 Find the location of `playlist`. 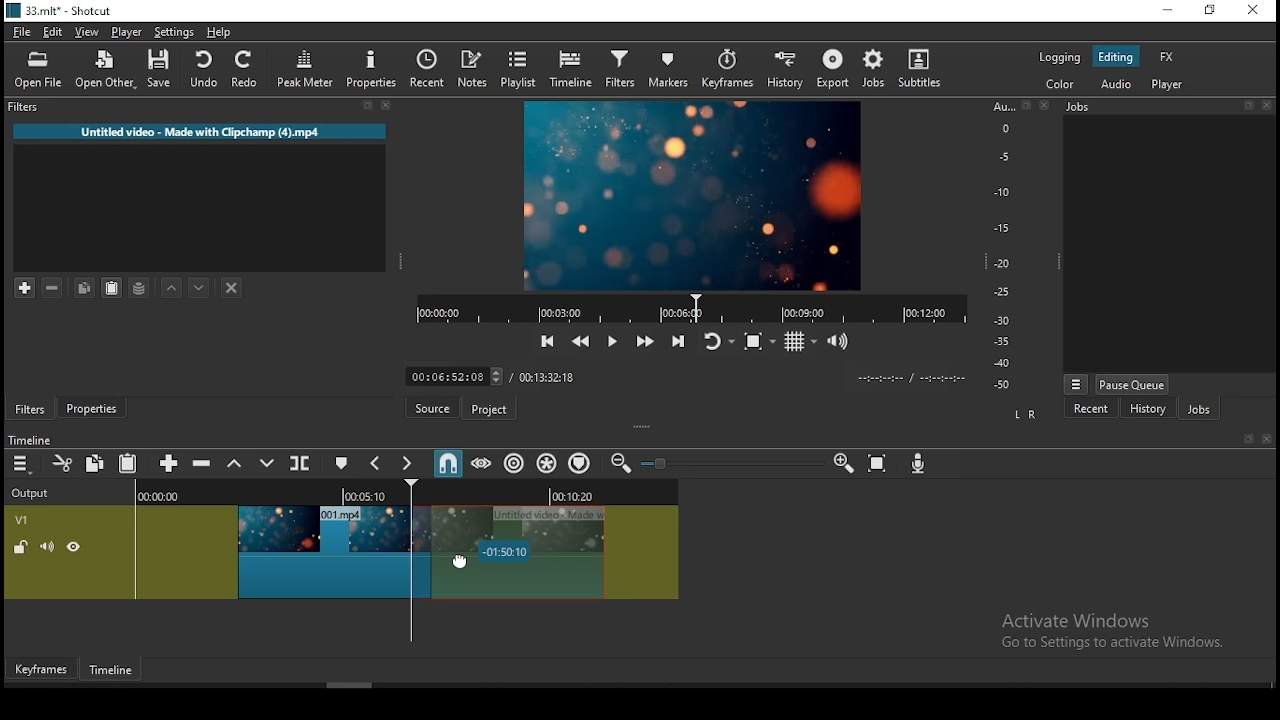

playlist is located at coordinates (520, 71).